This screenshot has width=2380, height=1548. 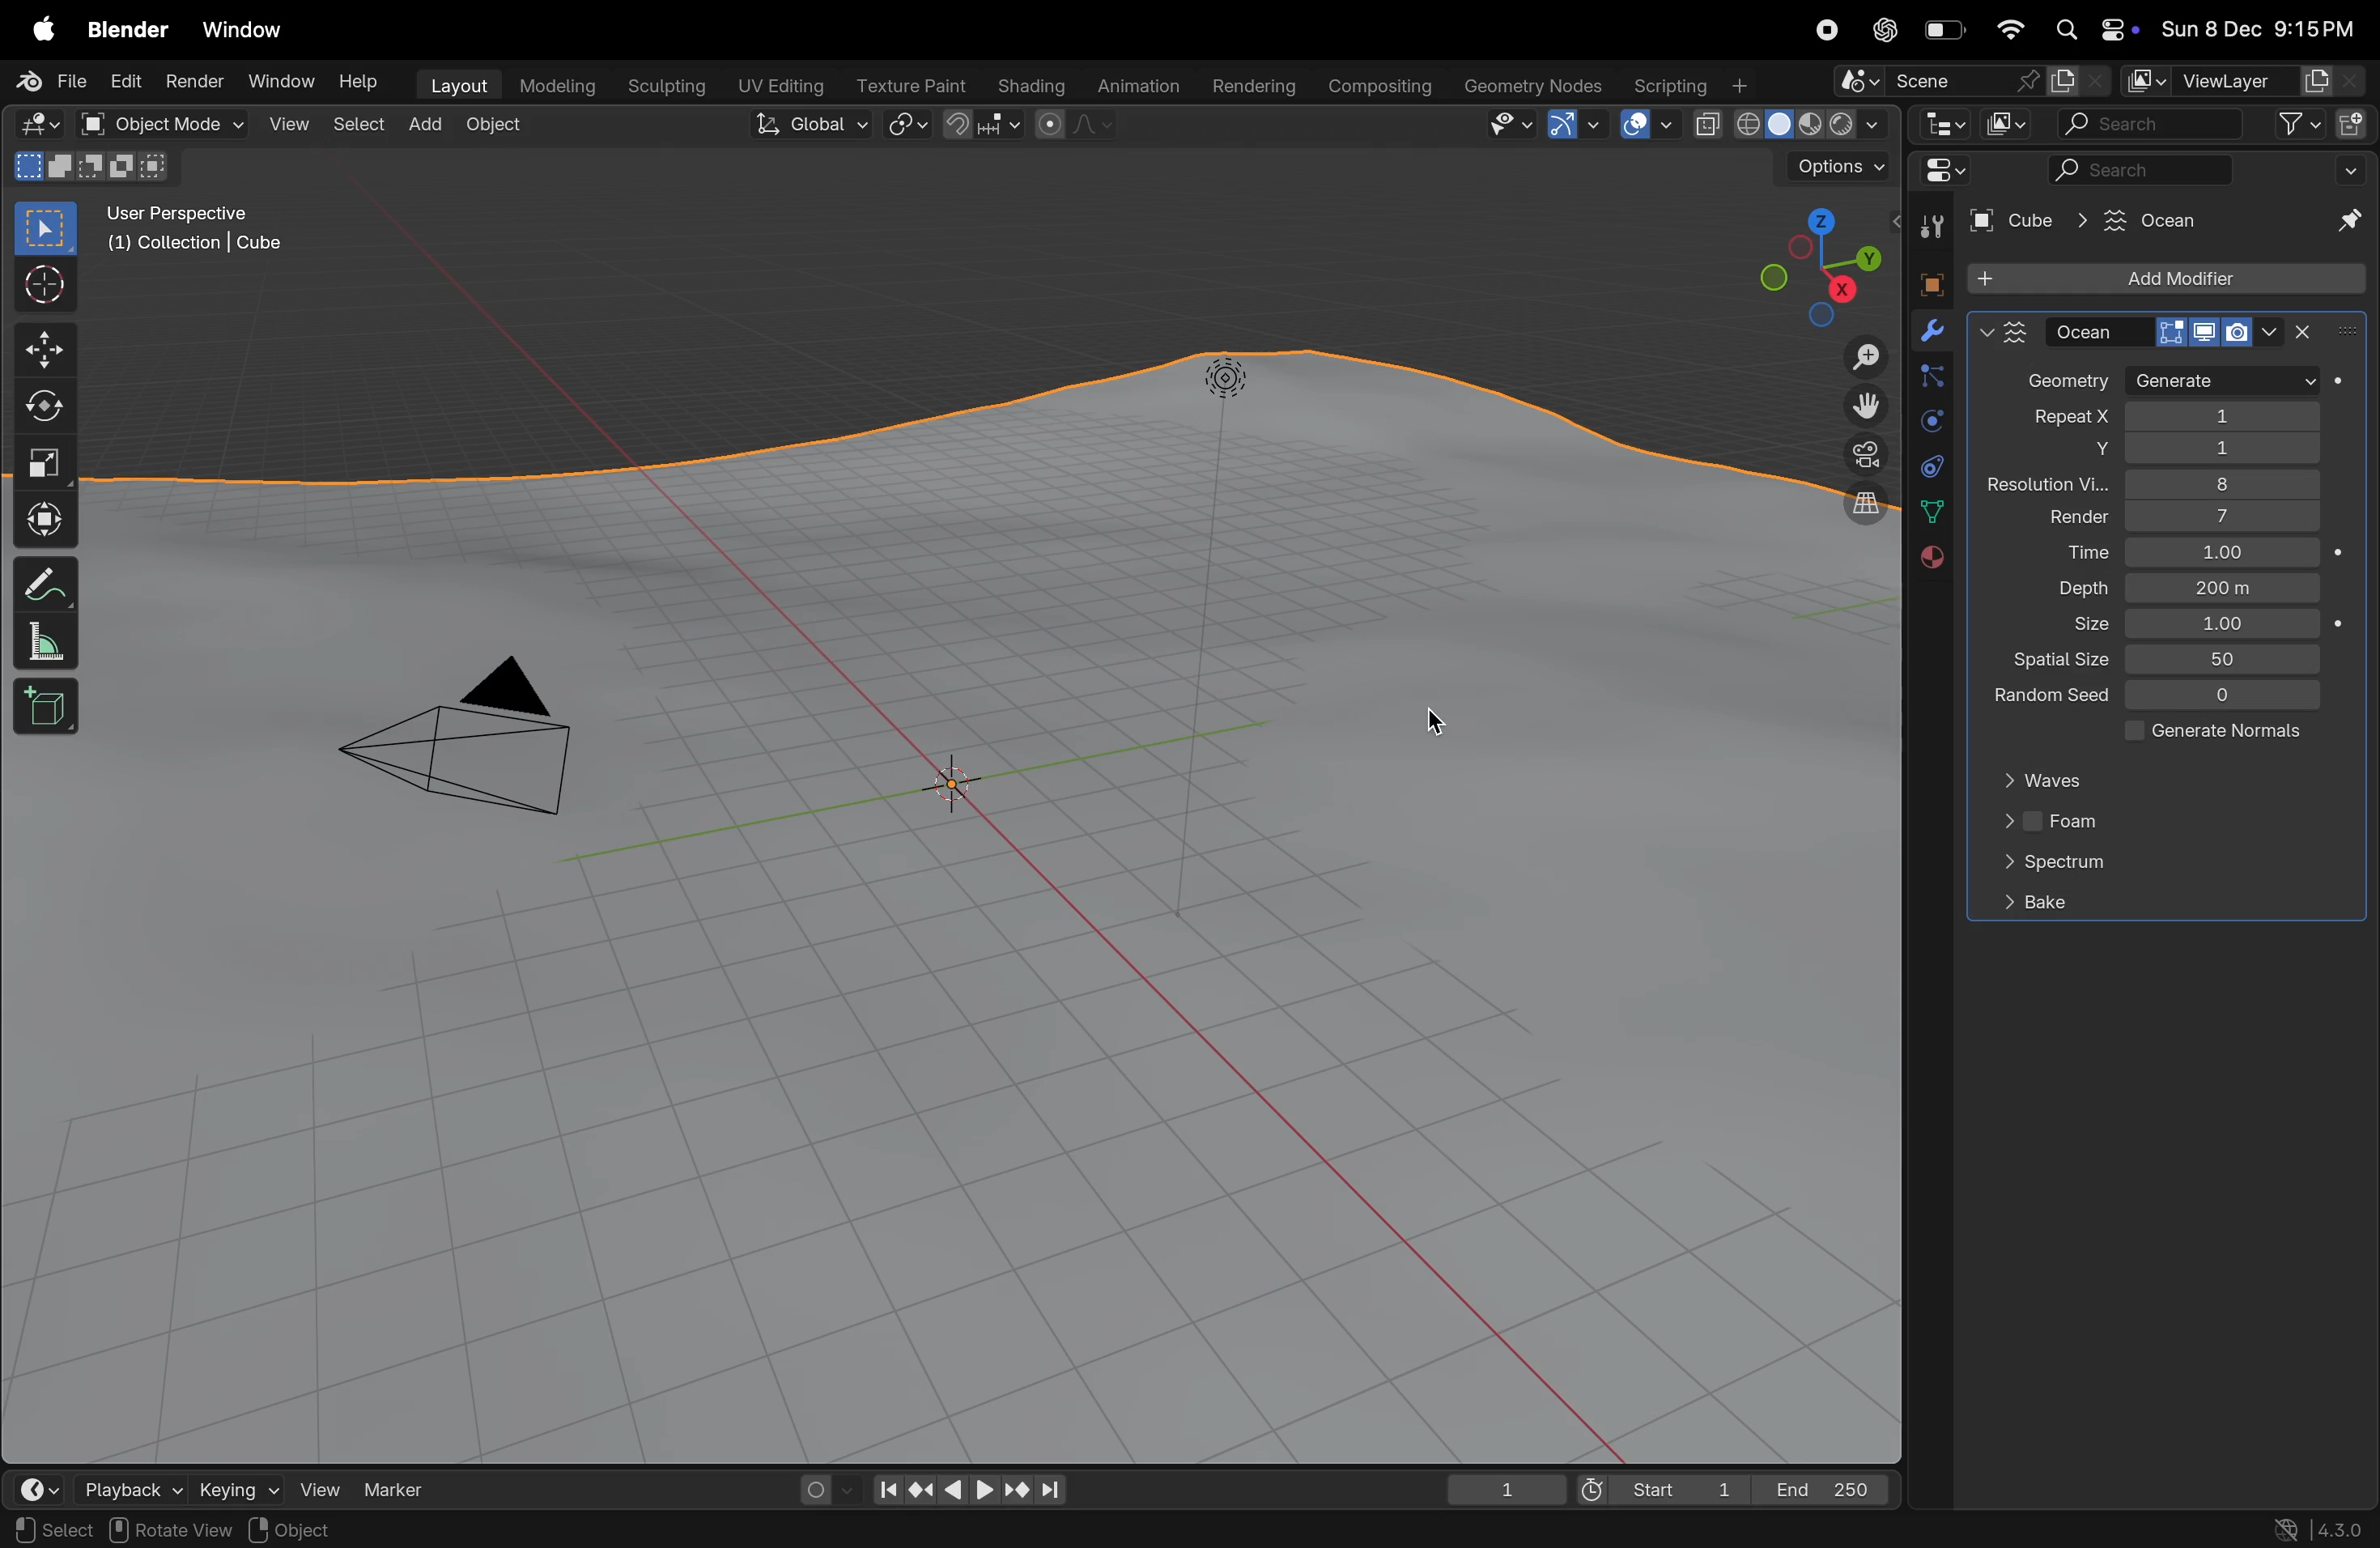 What do you see at coordinates (2004, 331) in the screenshot?
I see `ocean options` at bounding box center [2004, 331].